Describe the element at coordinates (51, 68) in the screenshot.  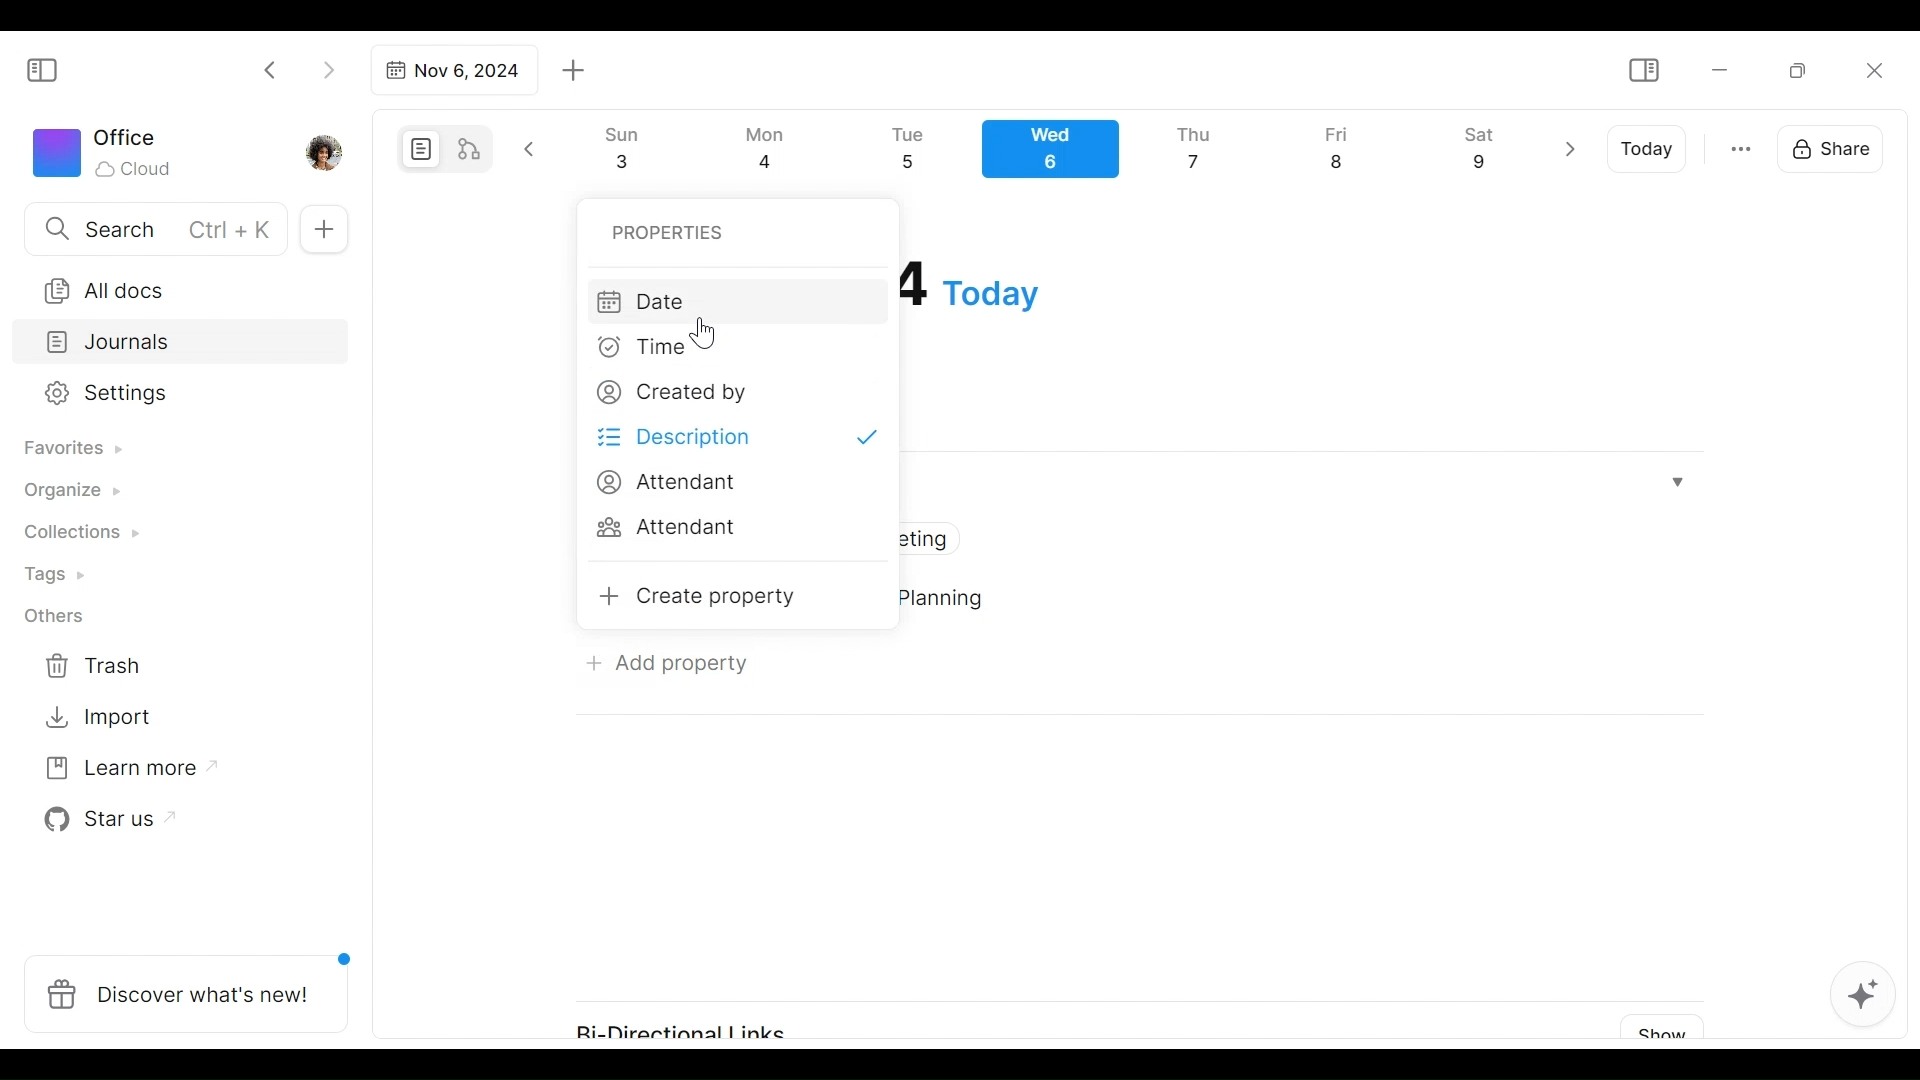
I see `Show/Hide Sidebar` at that location.